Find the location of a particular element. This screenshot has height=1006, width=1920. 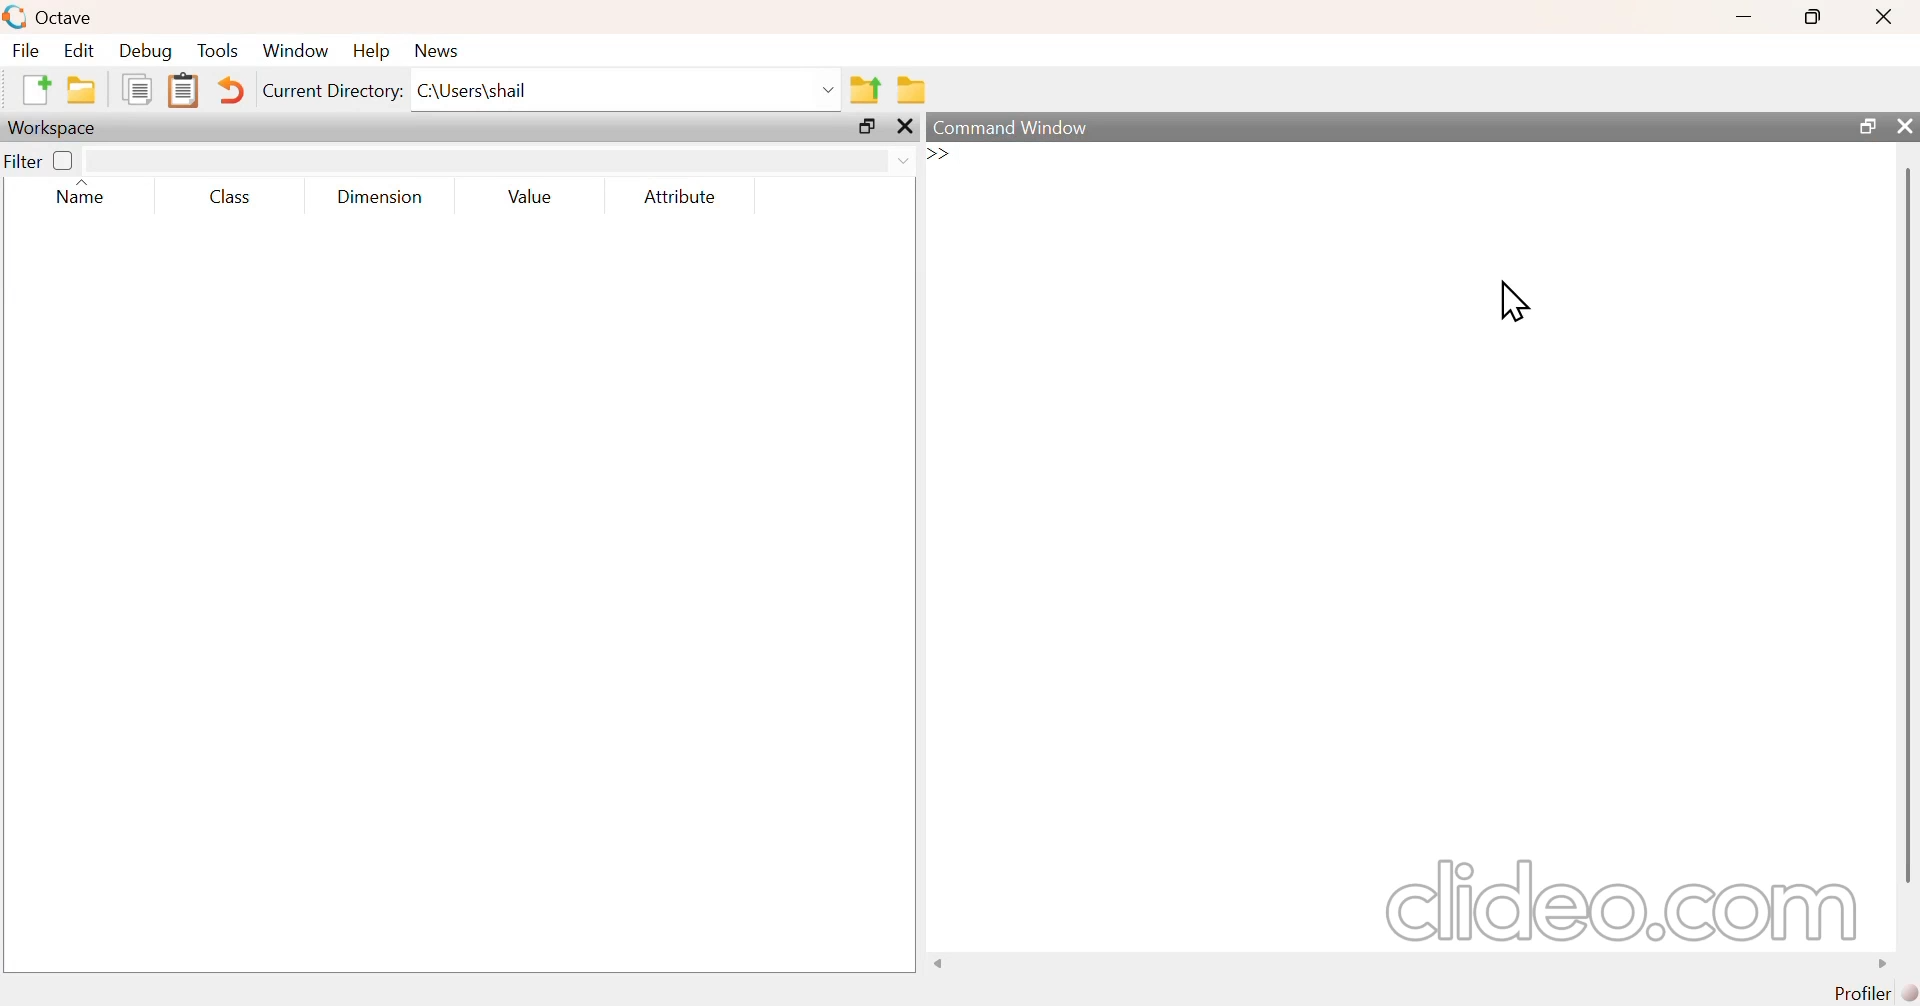

debug is located at coordinates (146, 50).